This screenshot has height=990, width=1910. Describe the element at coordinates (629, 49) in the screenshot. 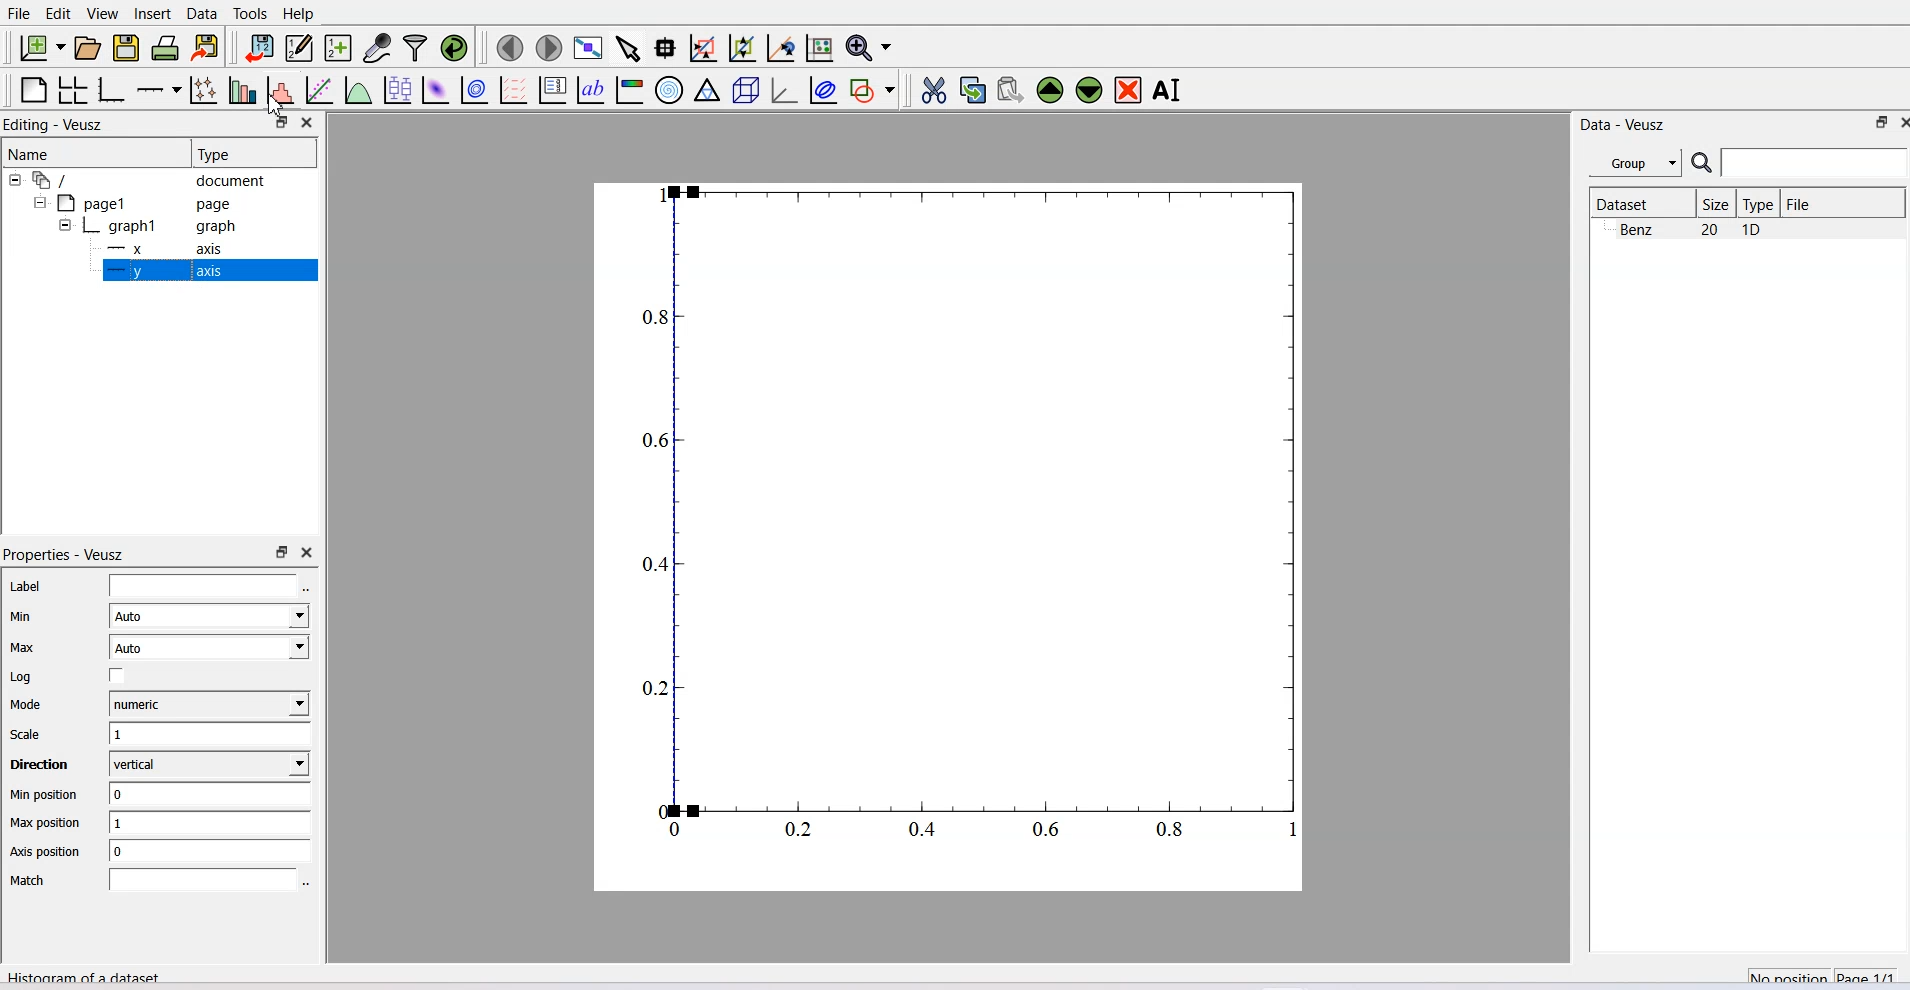

I see `Select items from graph or scroll` at that location.